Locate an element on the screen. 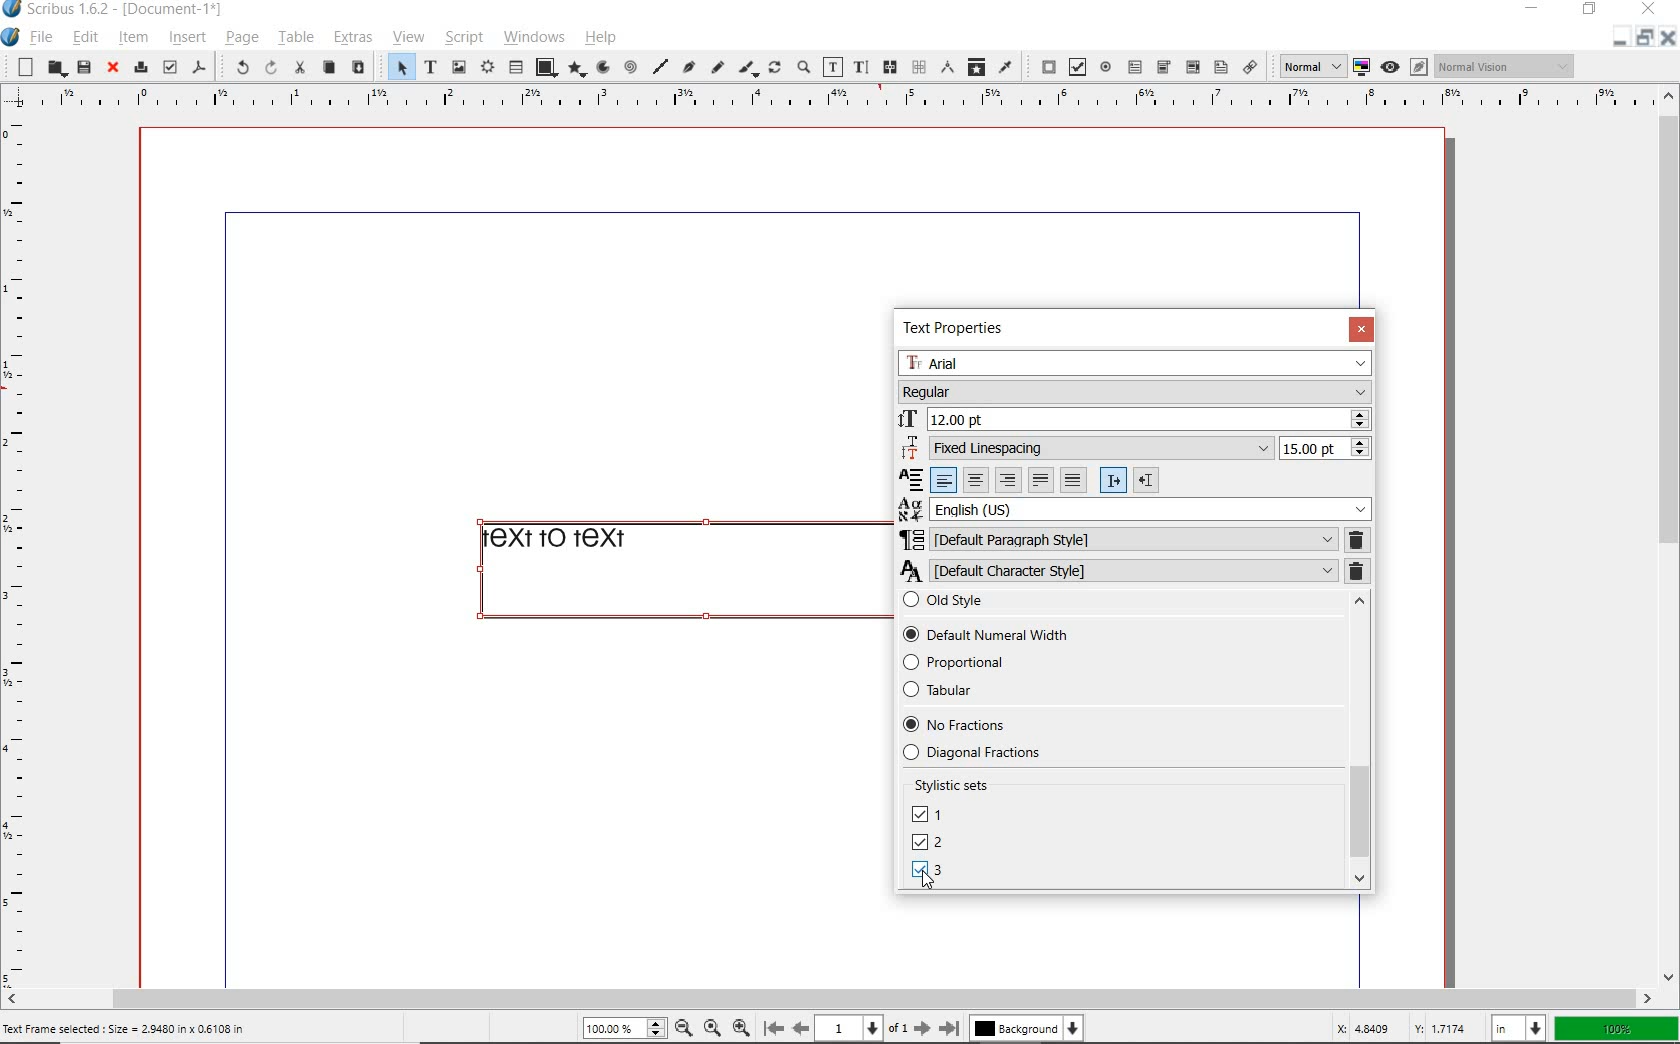 The height and width of the screenshot is (1044, 1680). zoom in or zoom out is located at coordinates (803, 69).